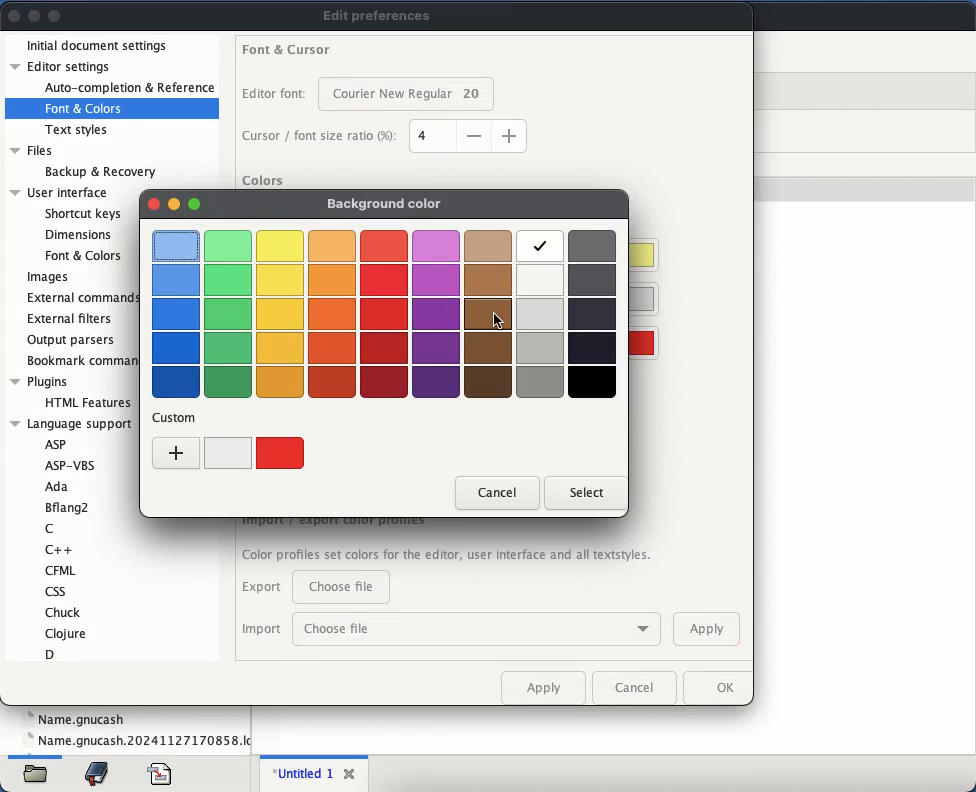 Image resolution: width=976 pixels, height=792 pixels. Describe the element at coordinates (61, 571) in the screenshot. I see `CFML` at that location.